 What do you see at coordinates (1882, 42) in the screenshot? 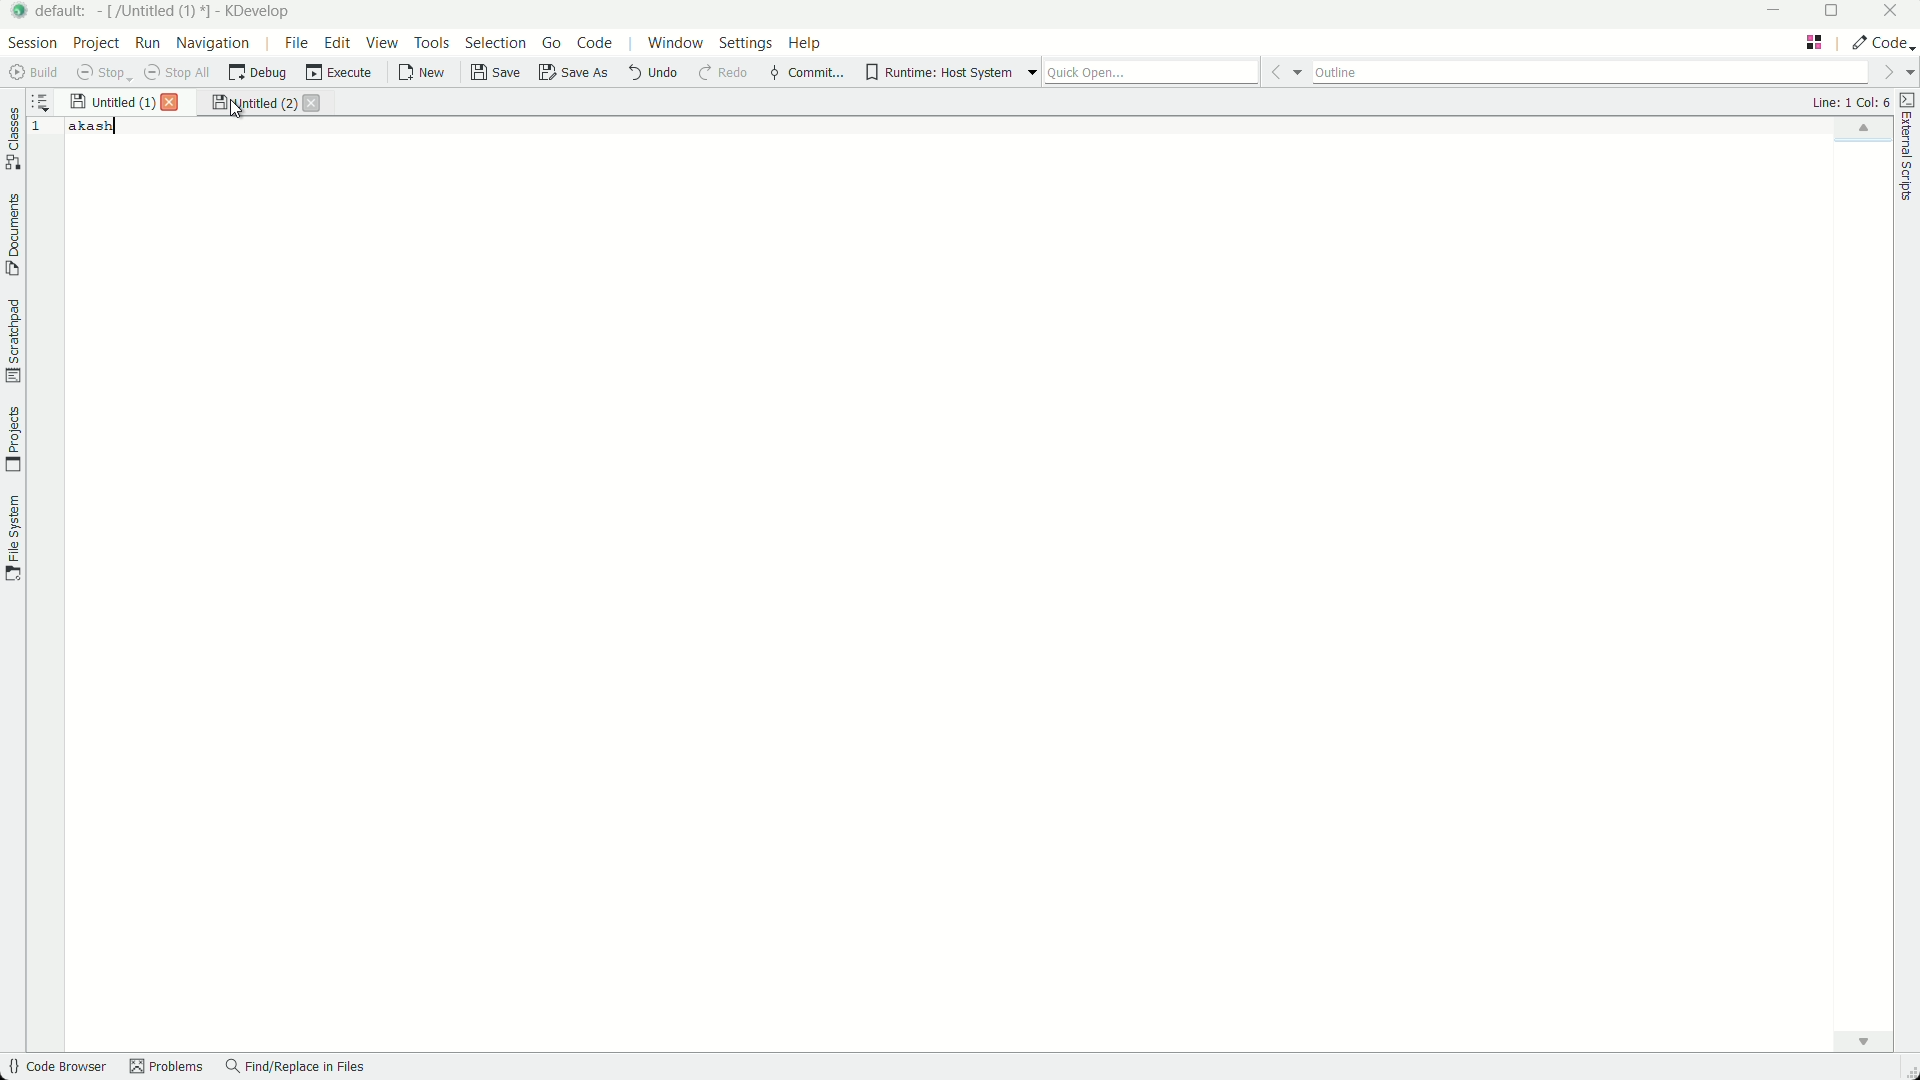
I see `execute actions to change the area` at bounding box center [1882, 42].